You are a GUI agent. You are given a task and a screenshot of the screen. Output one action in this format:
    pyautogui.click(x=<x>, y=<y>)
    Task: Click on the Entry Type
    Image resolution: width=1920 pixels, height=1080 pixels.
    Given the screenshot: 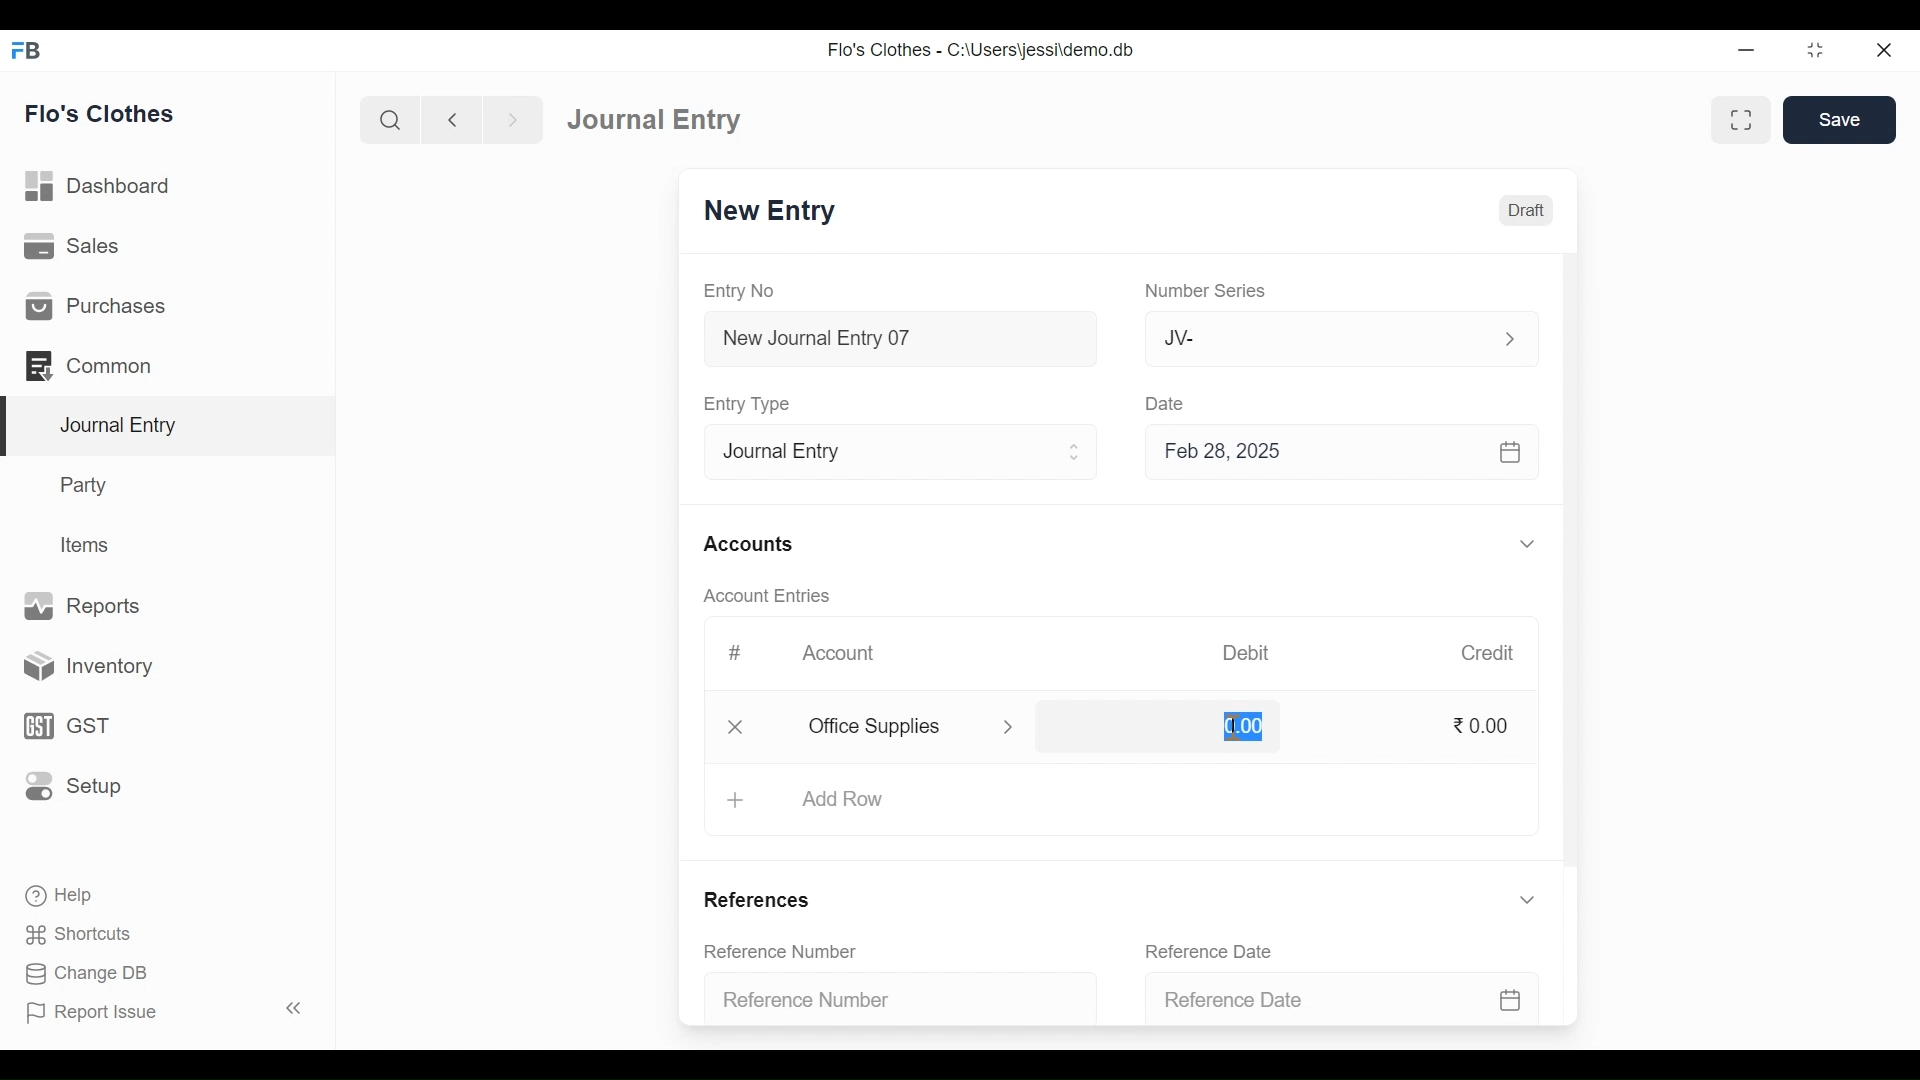 What is the action you would take?
    pyautogui.click(x=752, y=404)
    